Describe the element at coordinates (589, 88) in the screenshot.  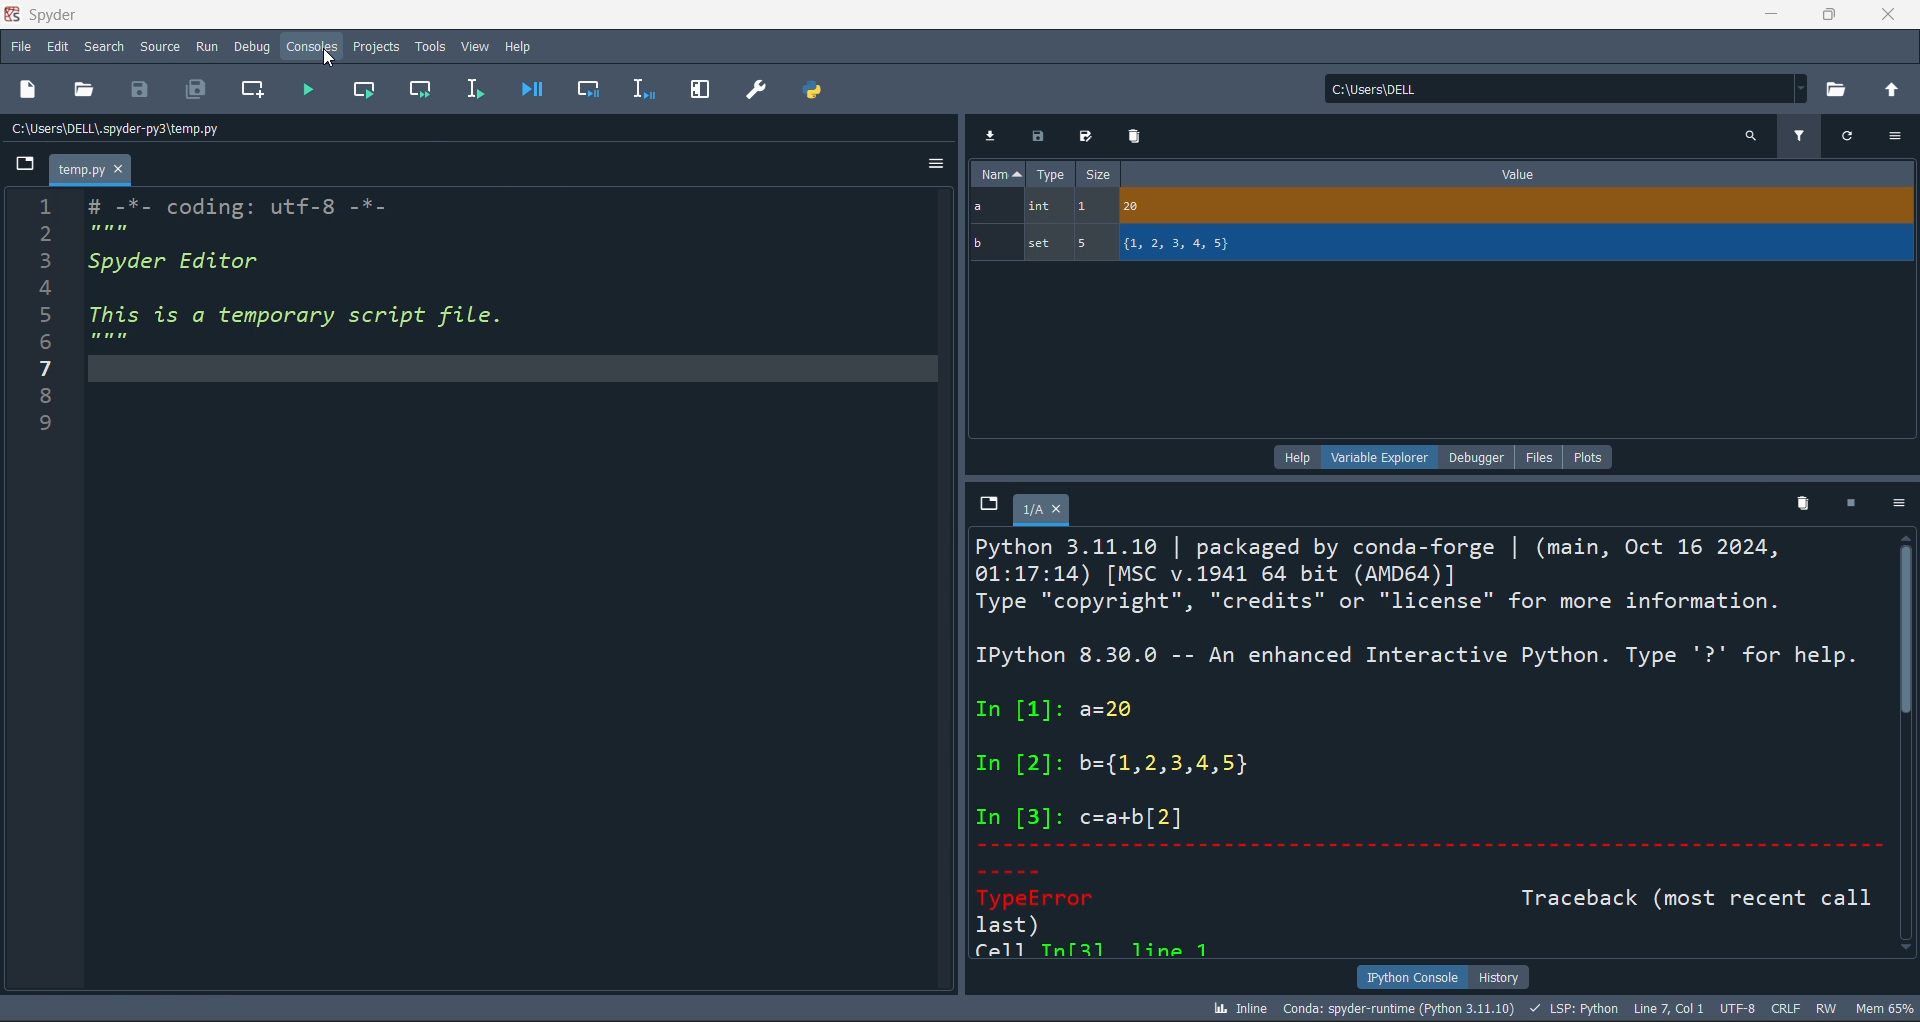
I see `debug cell` at that location.